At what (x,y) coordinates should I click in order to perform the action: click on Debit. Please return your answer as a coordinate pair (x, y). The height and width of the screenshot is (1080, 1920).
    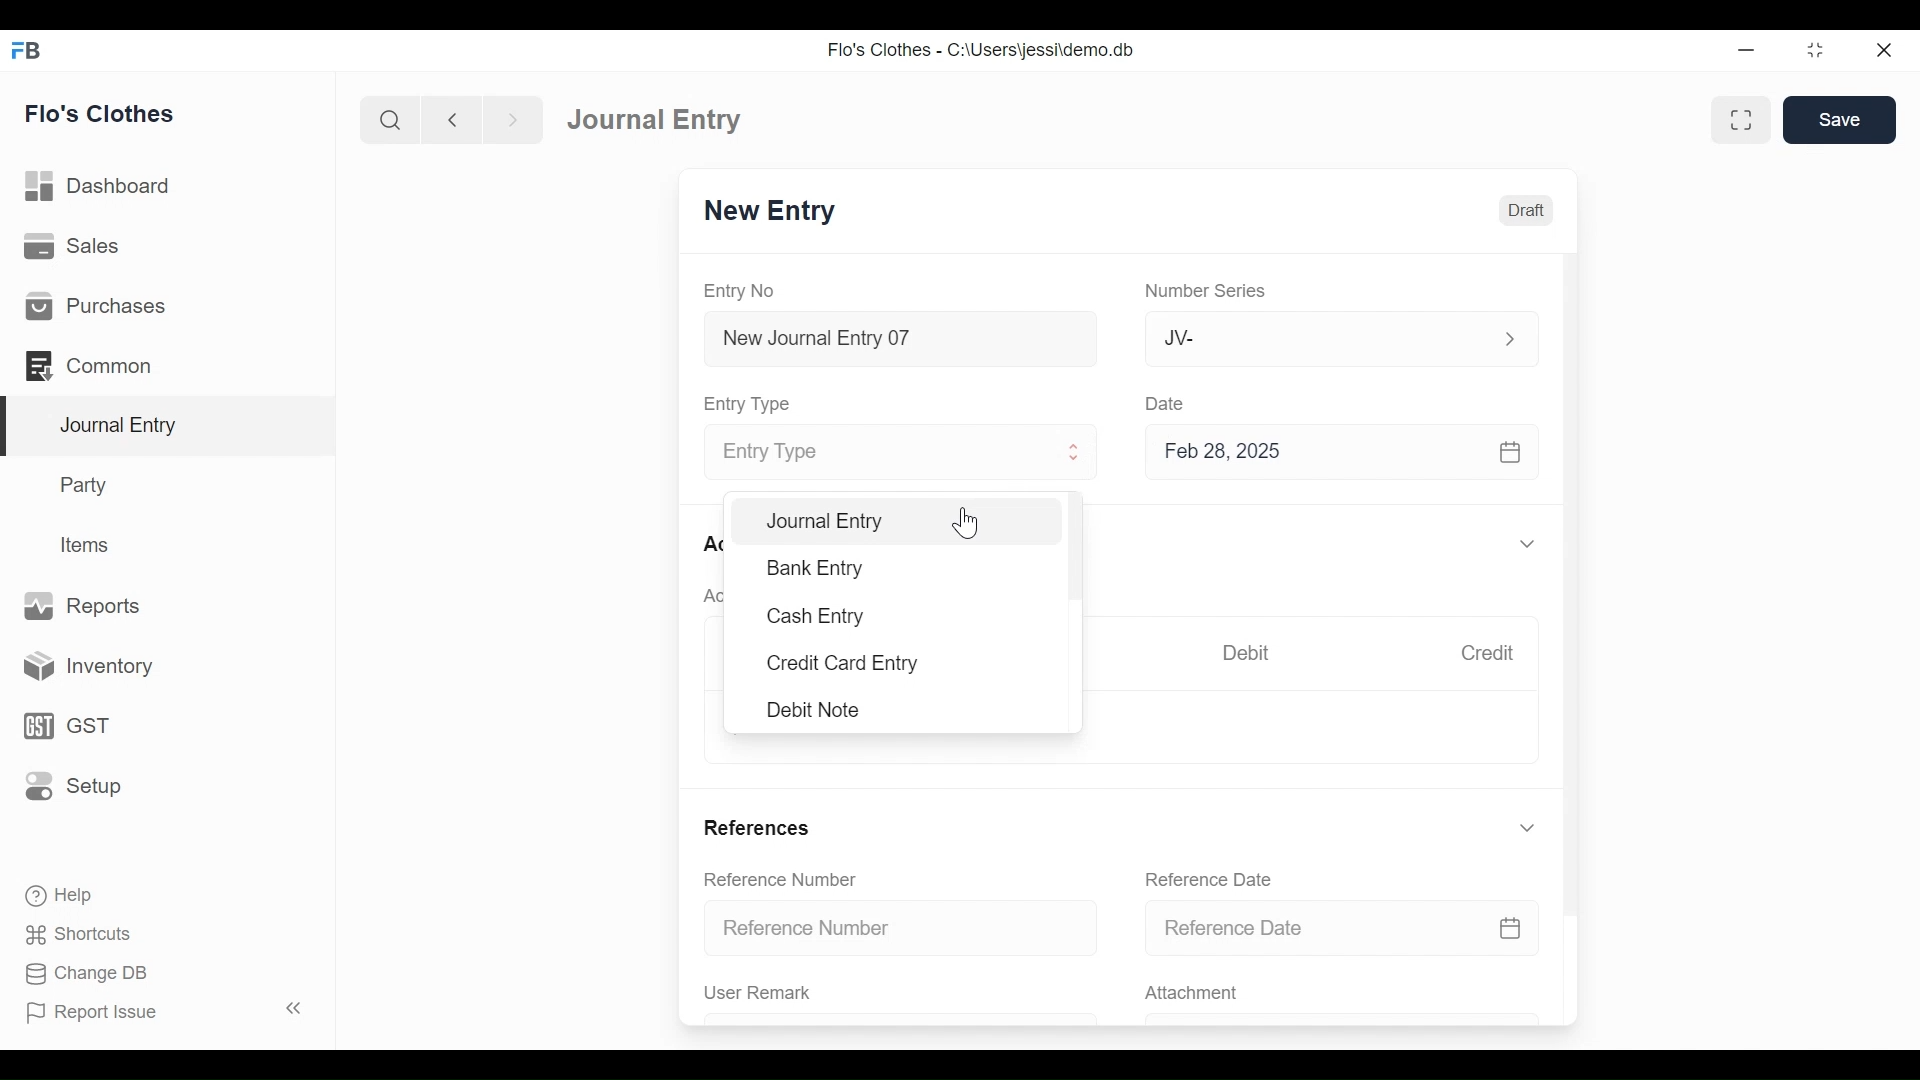
    Looking at the image, I should click on (1244, 653).